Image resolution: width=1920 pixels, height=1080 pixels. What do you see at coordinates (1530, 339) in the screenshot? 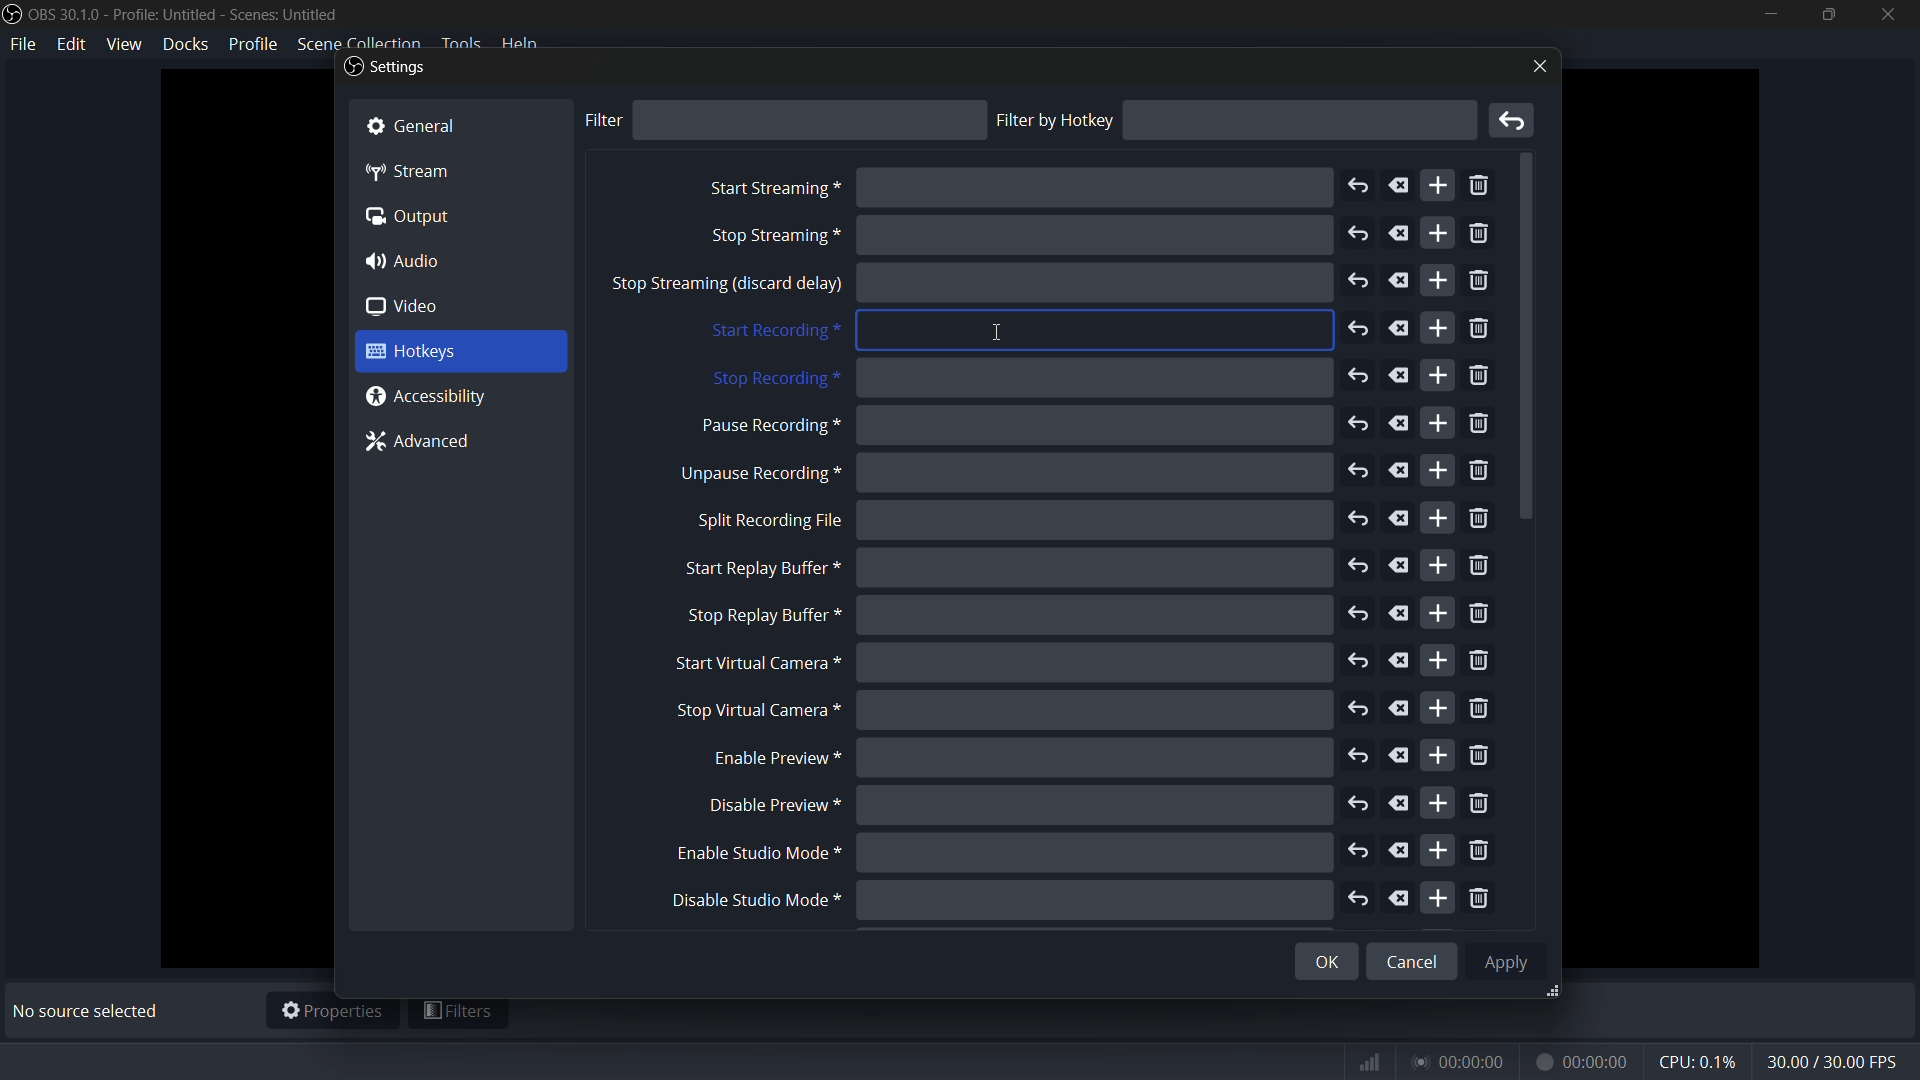
I see `scroll down` at bounding box center [1530, 339].